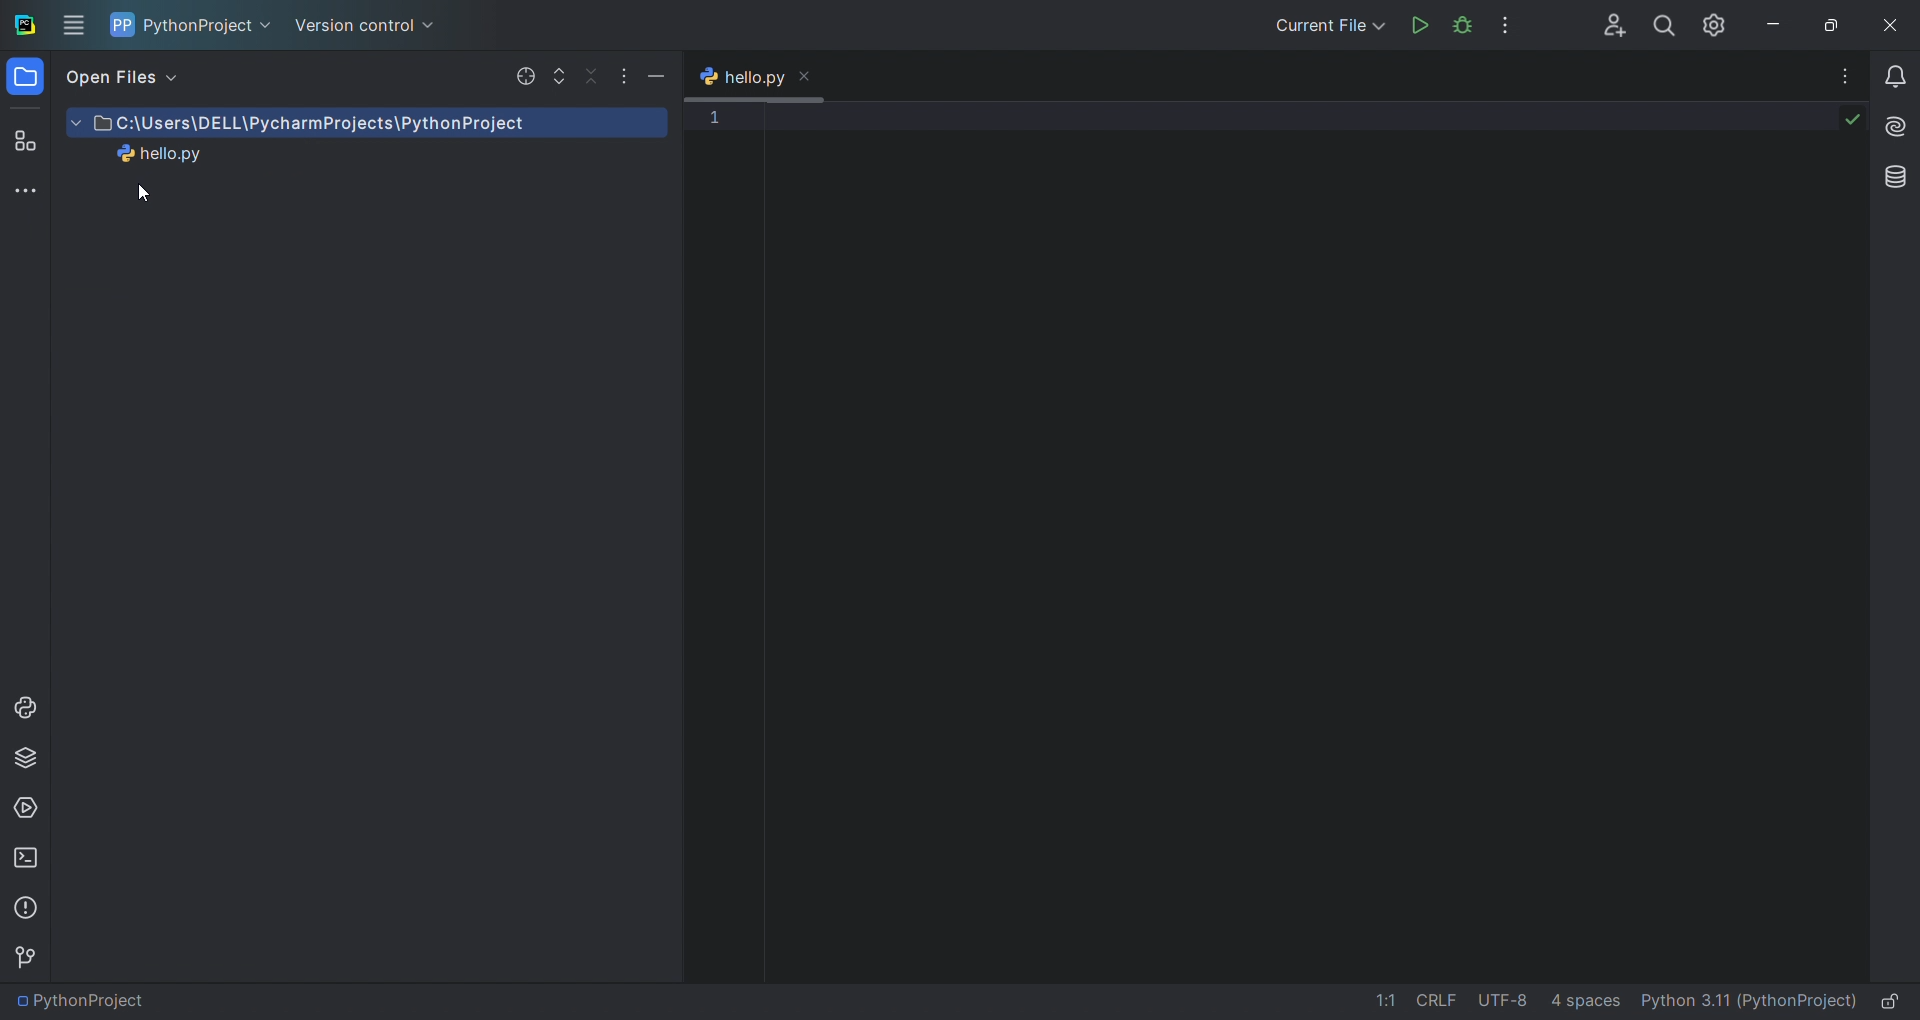 The image size is (1920, 1020). Describe the element at coordinates (1487, 1004) in the screenshot. I see `file data` at that location.